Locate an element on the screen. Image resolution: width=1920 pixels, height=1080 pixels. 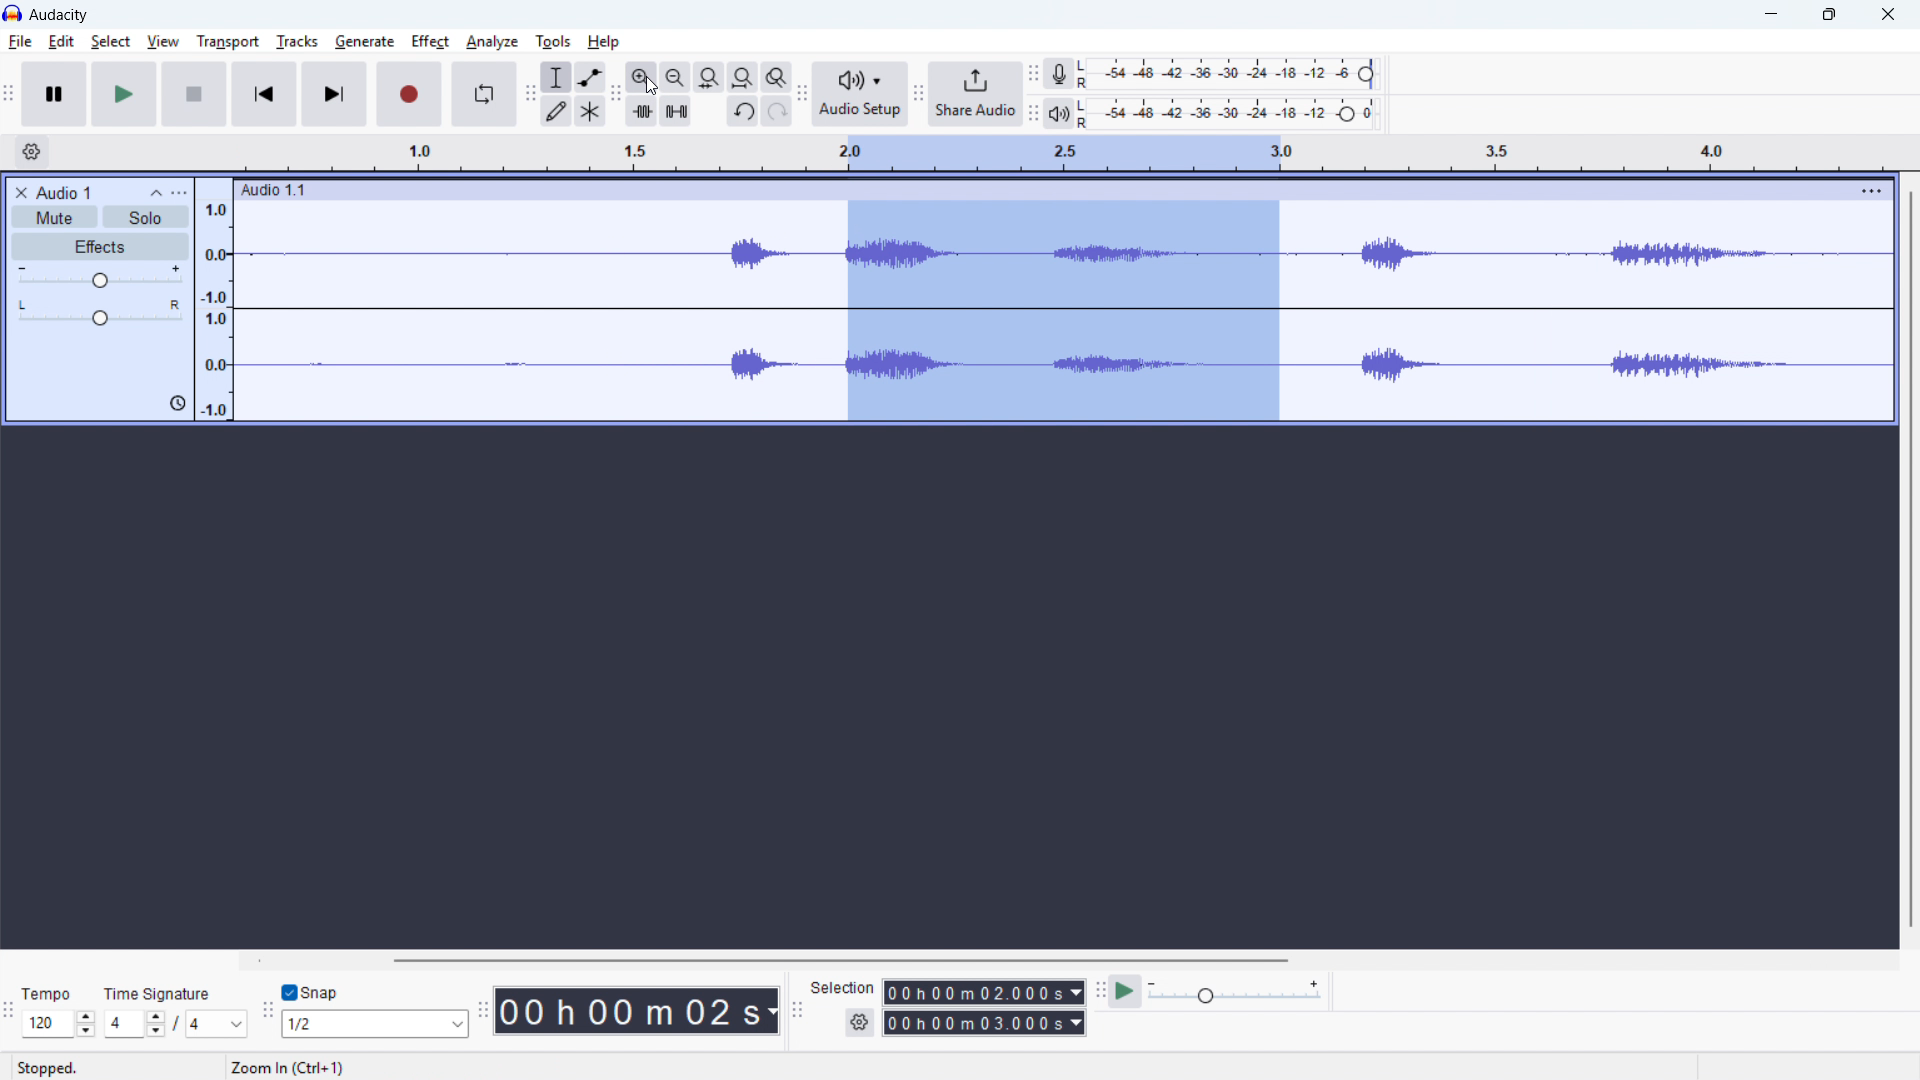
Effects is located at coordinates (100, 246).